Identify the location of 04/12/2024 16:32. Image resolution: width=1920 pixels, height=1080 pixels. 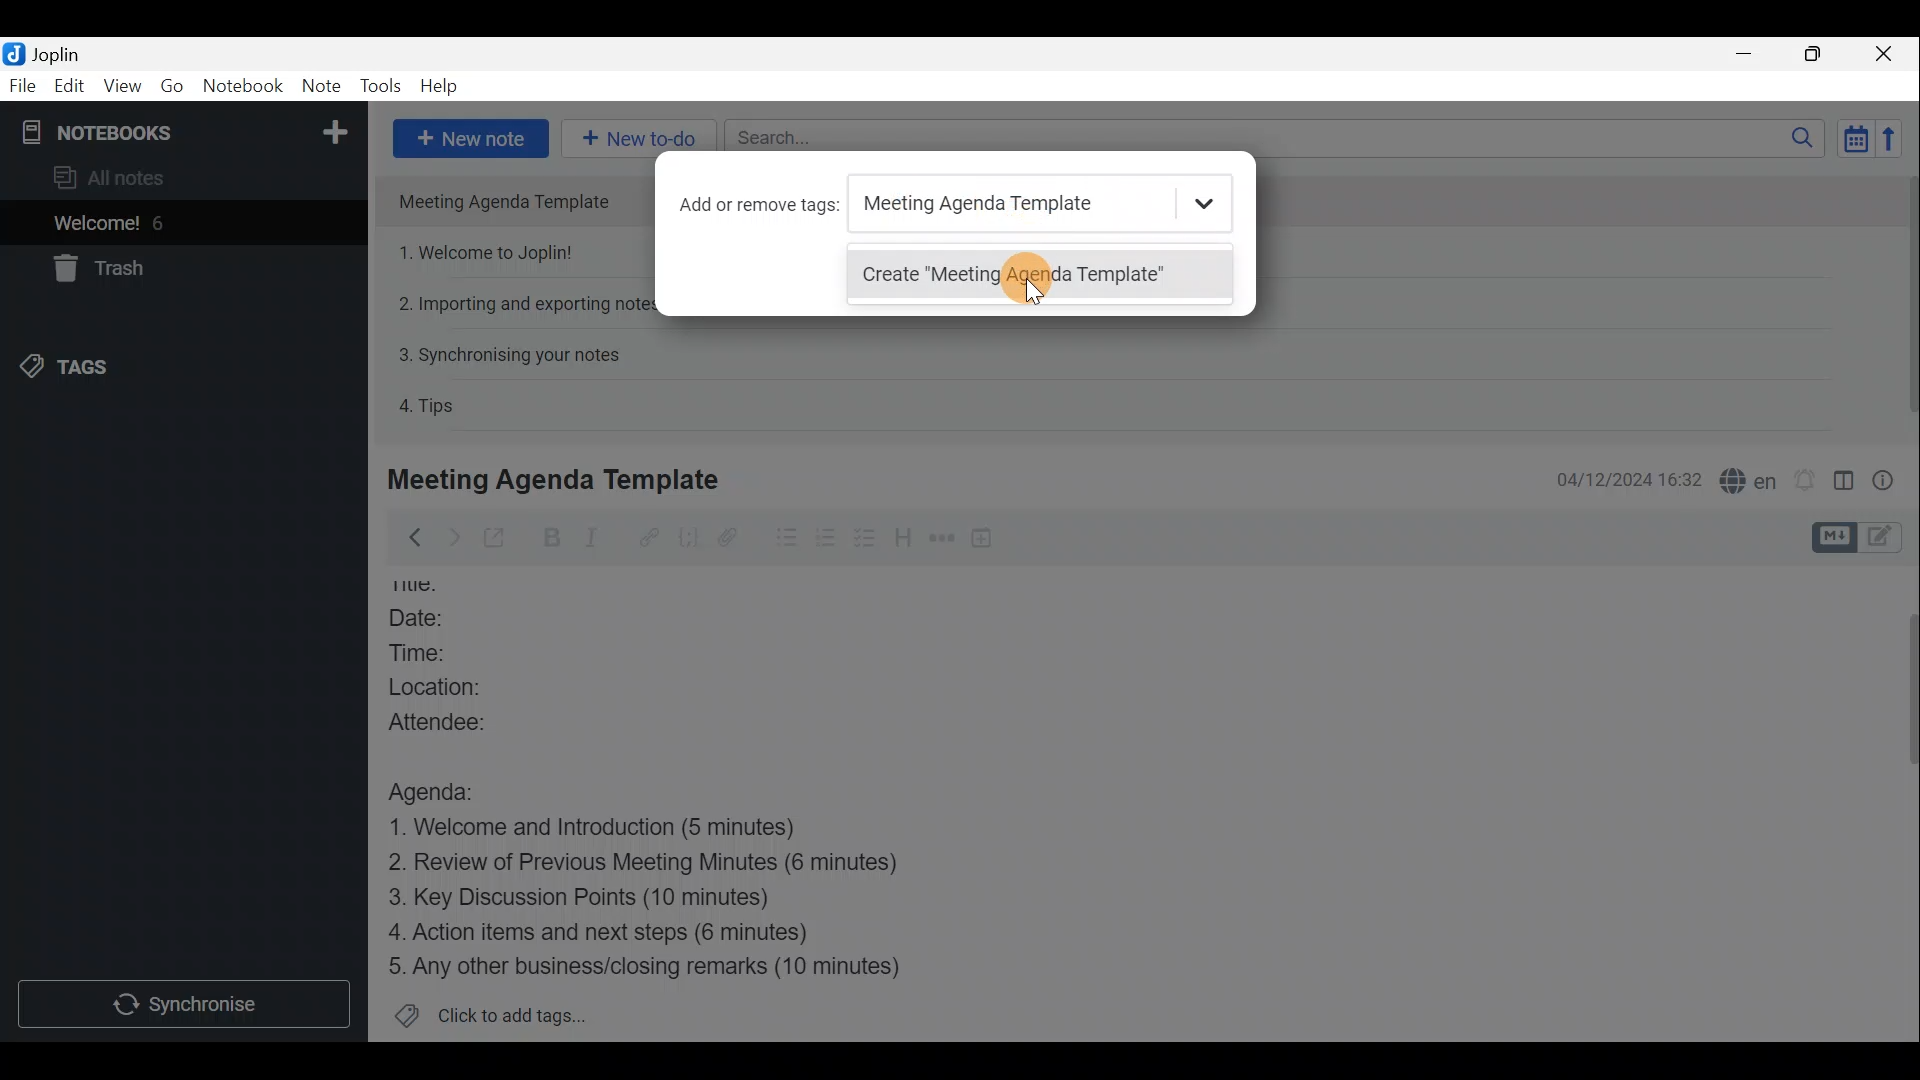
(1619, 478).